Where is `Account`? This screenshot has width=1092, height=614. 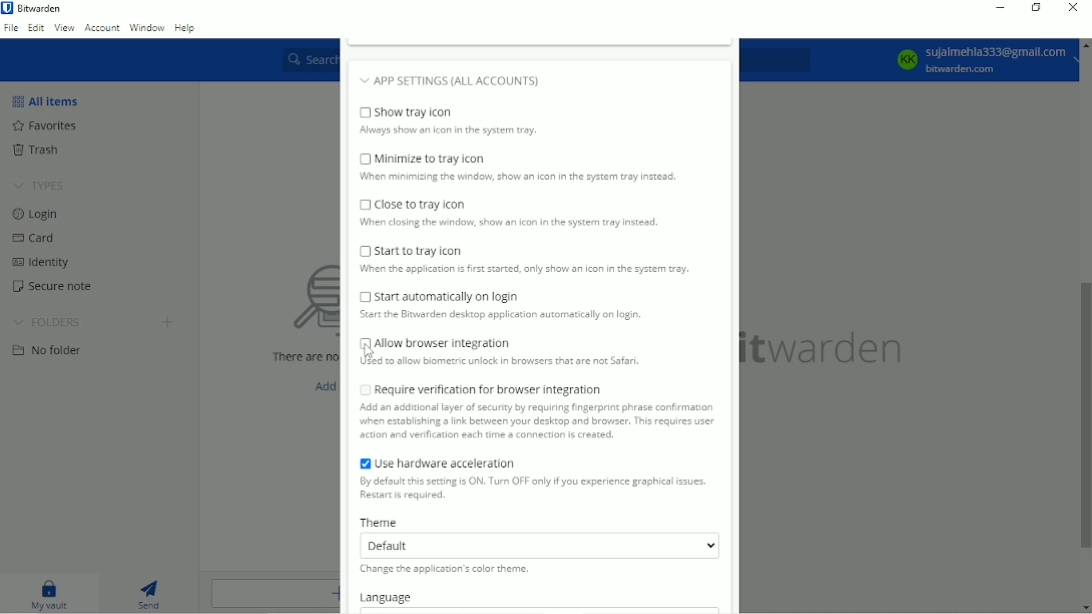 Account is located at coordinates (102, 26).